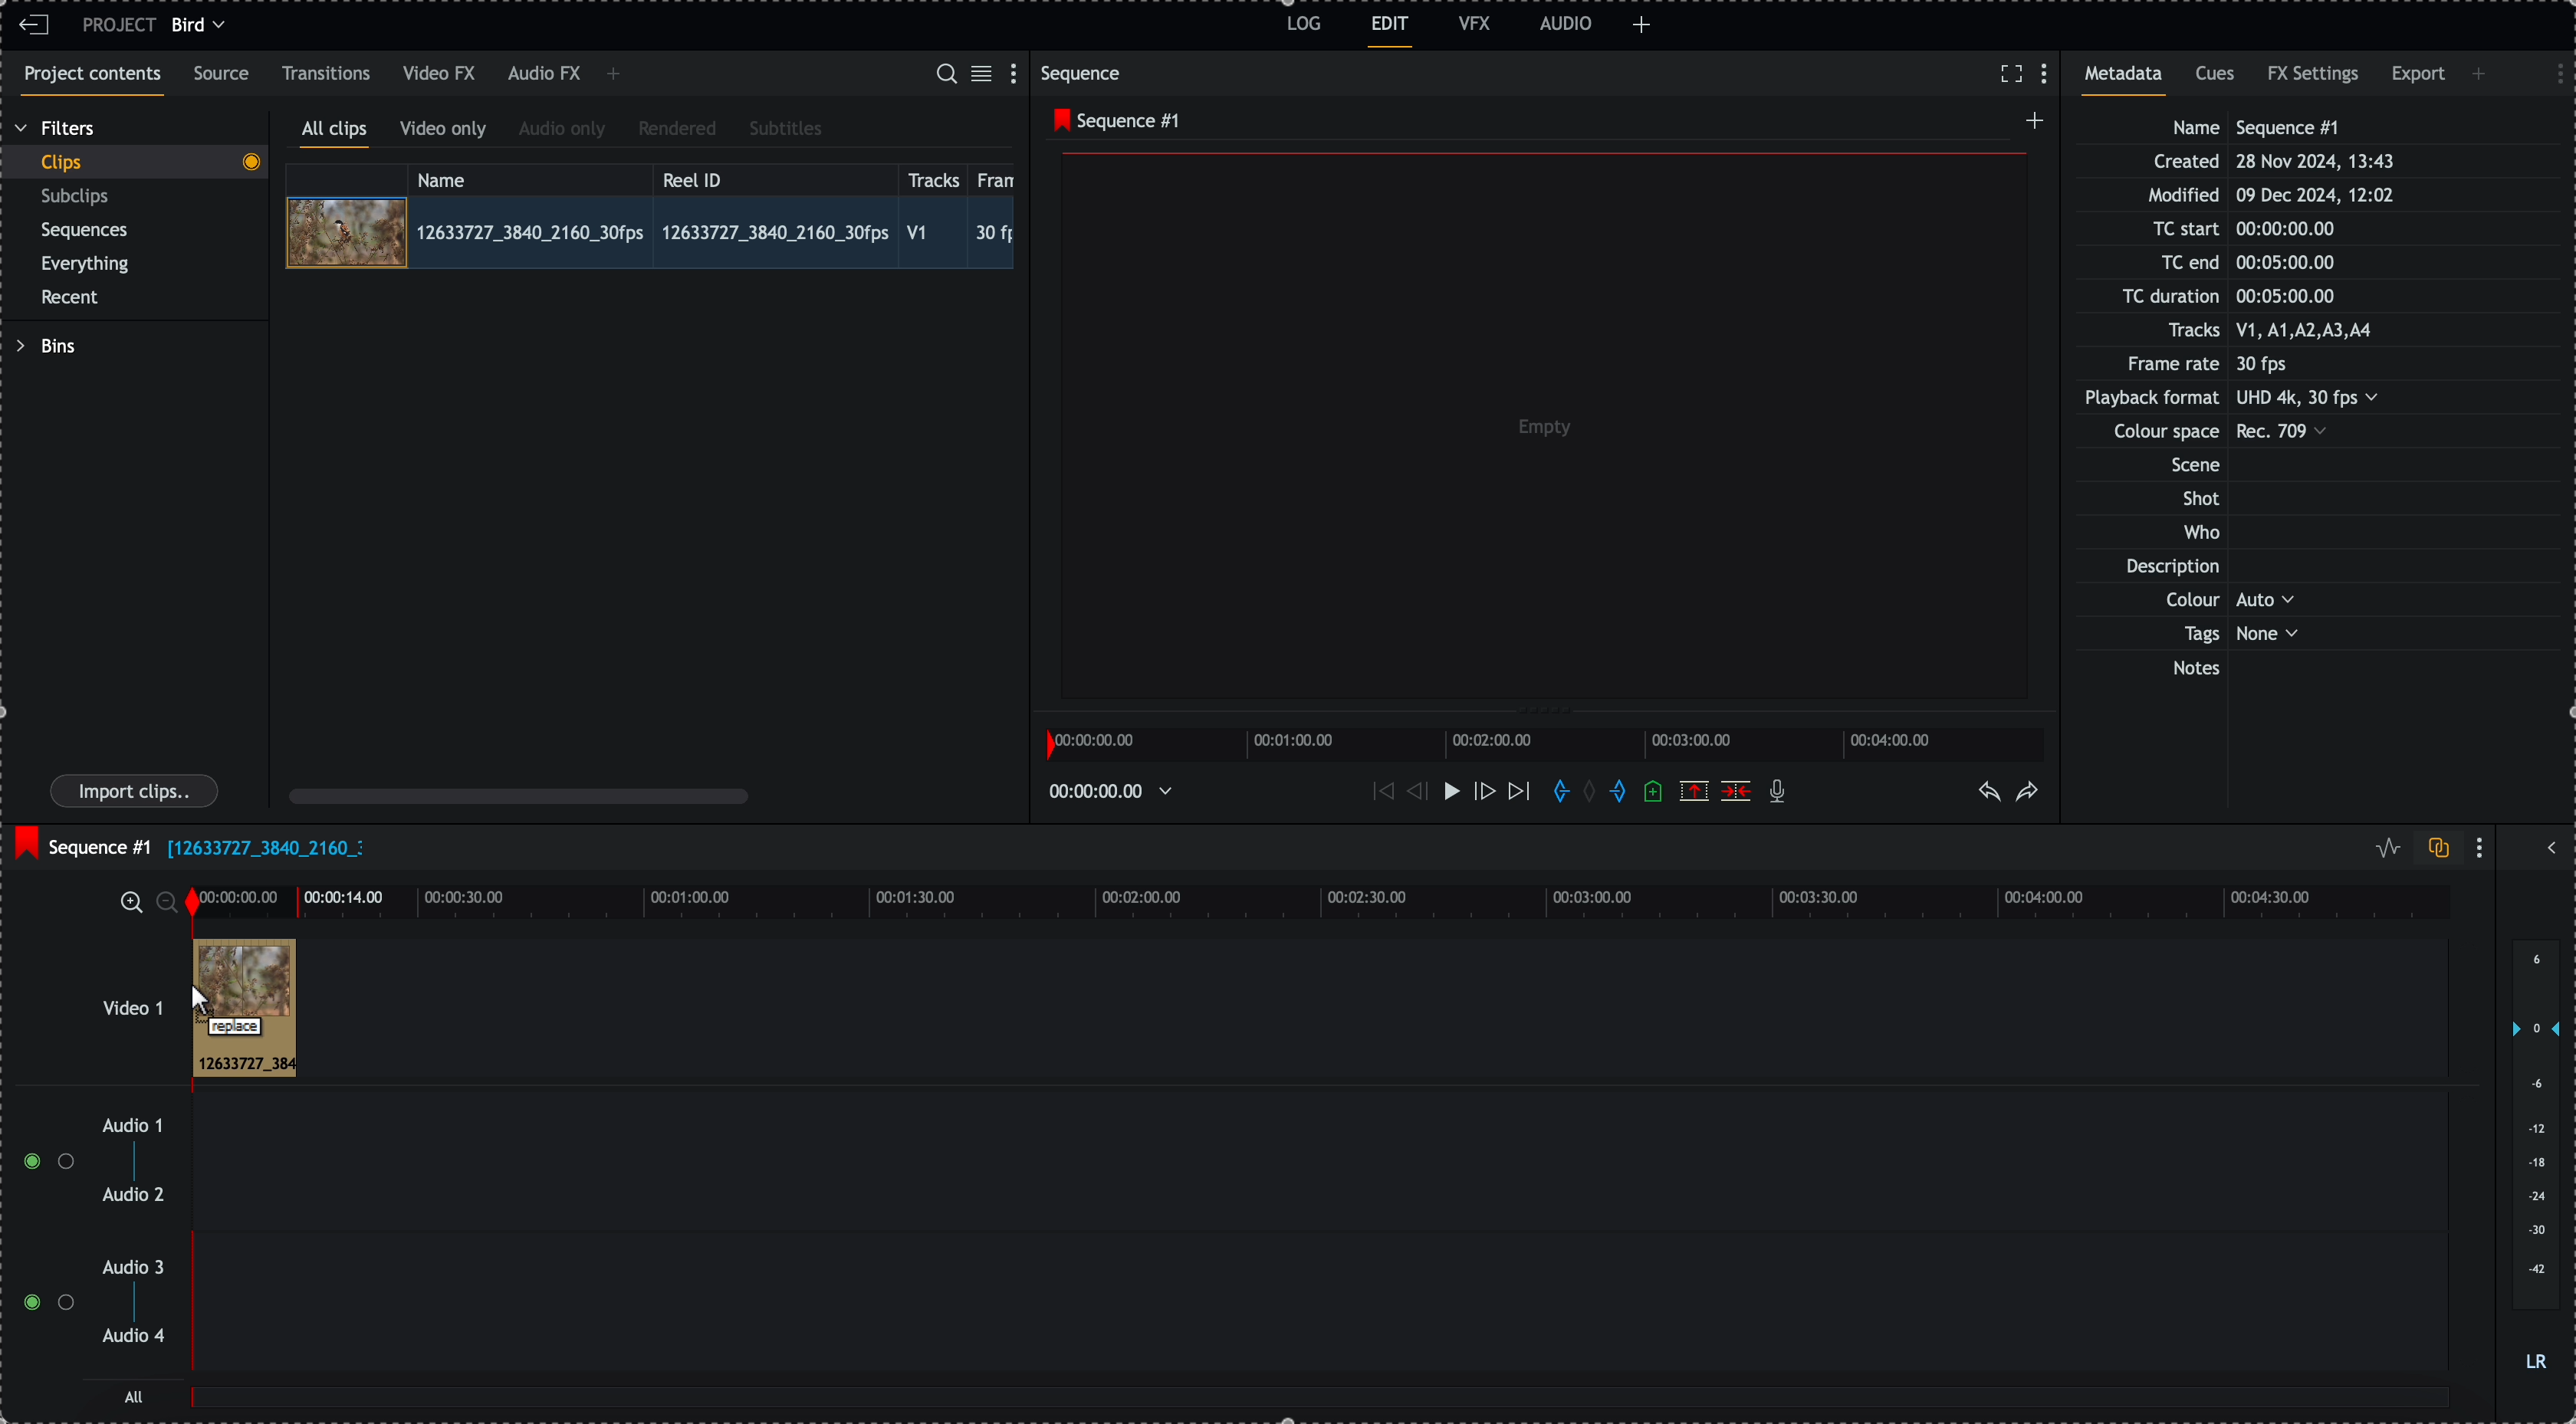 The height and width of the screenshot is (1424, 2576). Describe the element at coordinates (2534, 1157) in the screenshot. I see `audio output level (d/B)` at that location.